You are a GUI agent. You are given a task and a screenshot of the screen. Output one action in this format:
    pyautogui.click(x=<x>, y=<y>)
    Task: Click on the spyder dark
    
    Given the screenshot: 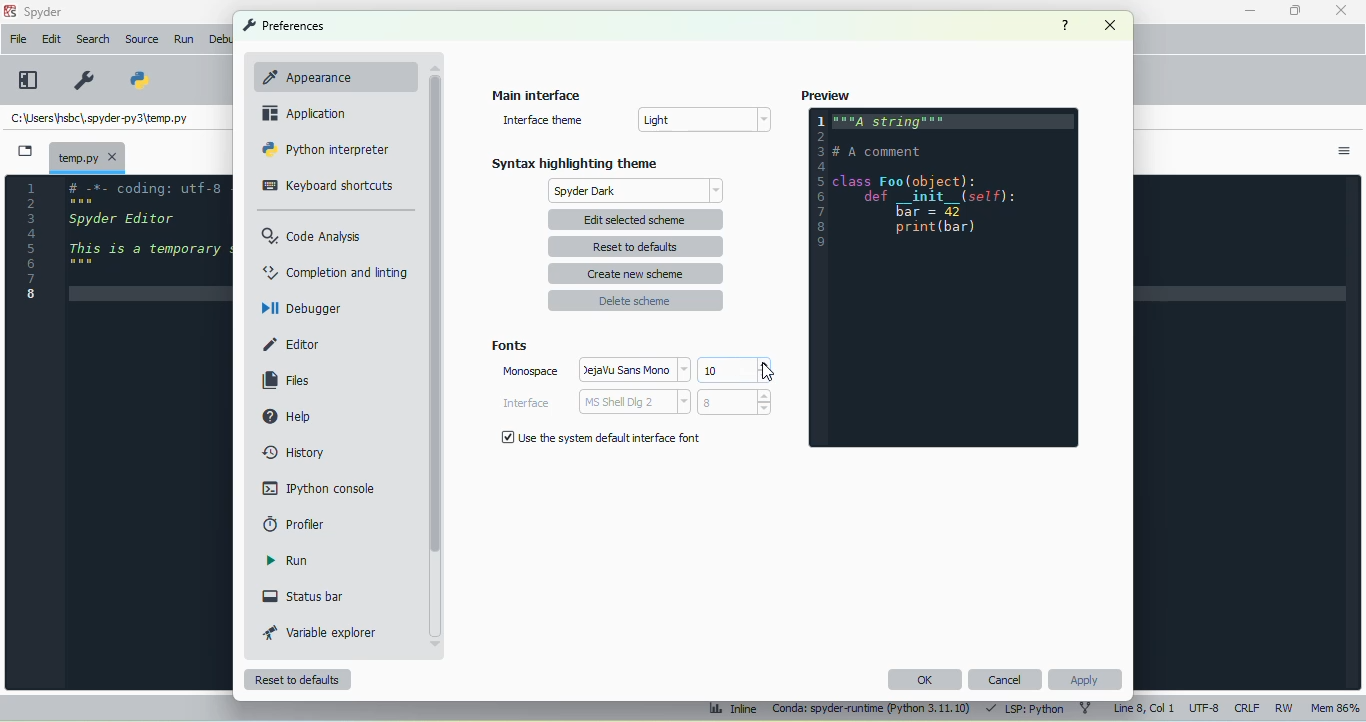 What is the action you would take?
    pyautogui.click(x=638, y=191)
    